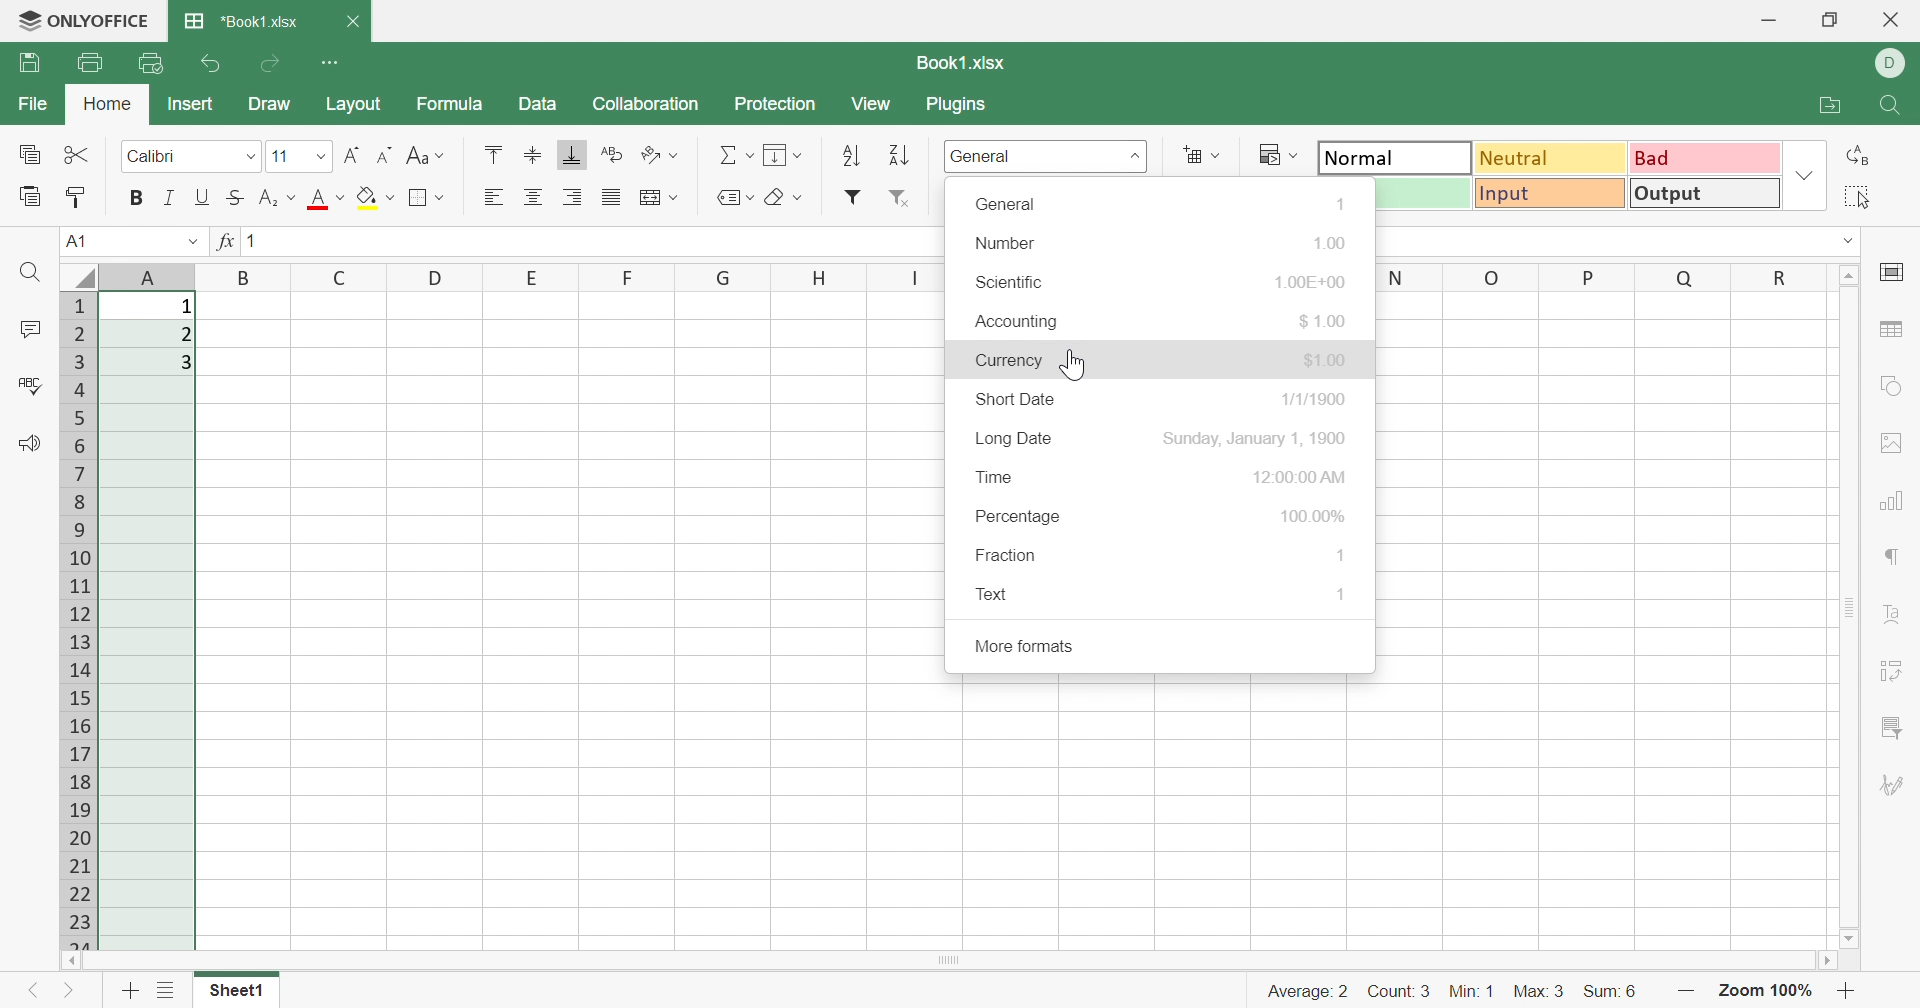  Describe the element at coordinates (78, 153) in the screenshot. I see `Cut` at that location.